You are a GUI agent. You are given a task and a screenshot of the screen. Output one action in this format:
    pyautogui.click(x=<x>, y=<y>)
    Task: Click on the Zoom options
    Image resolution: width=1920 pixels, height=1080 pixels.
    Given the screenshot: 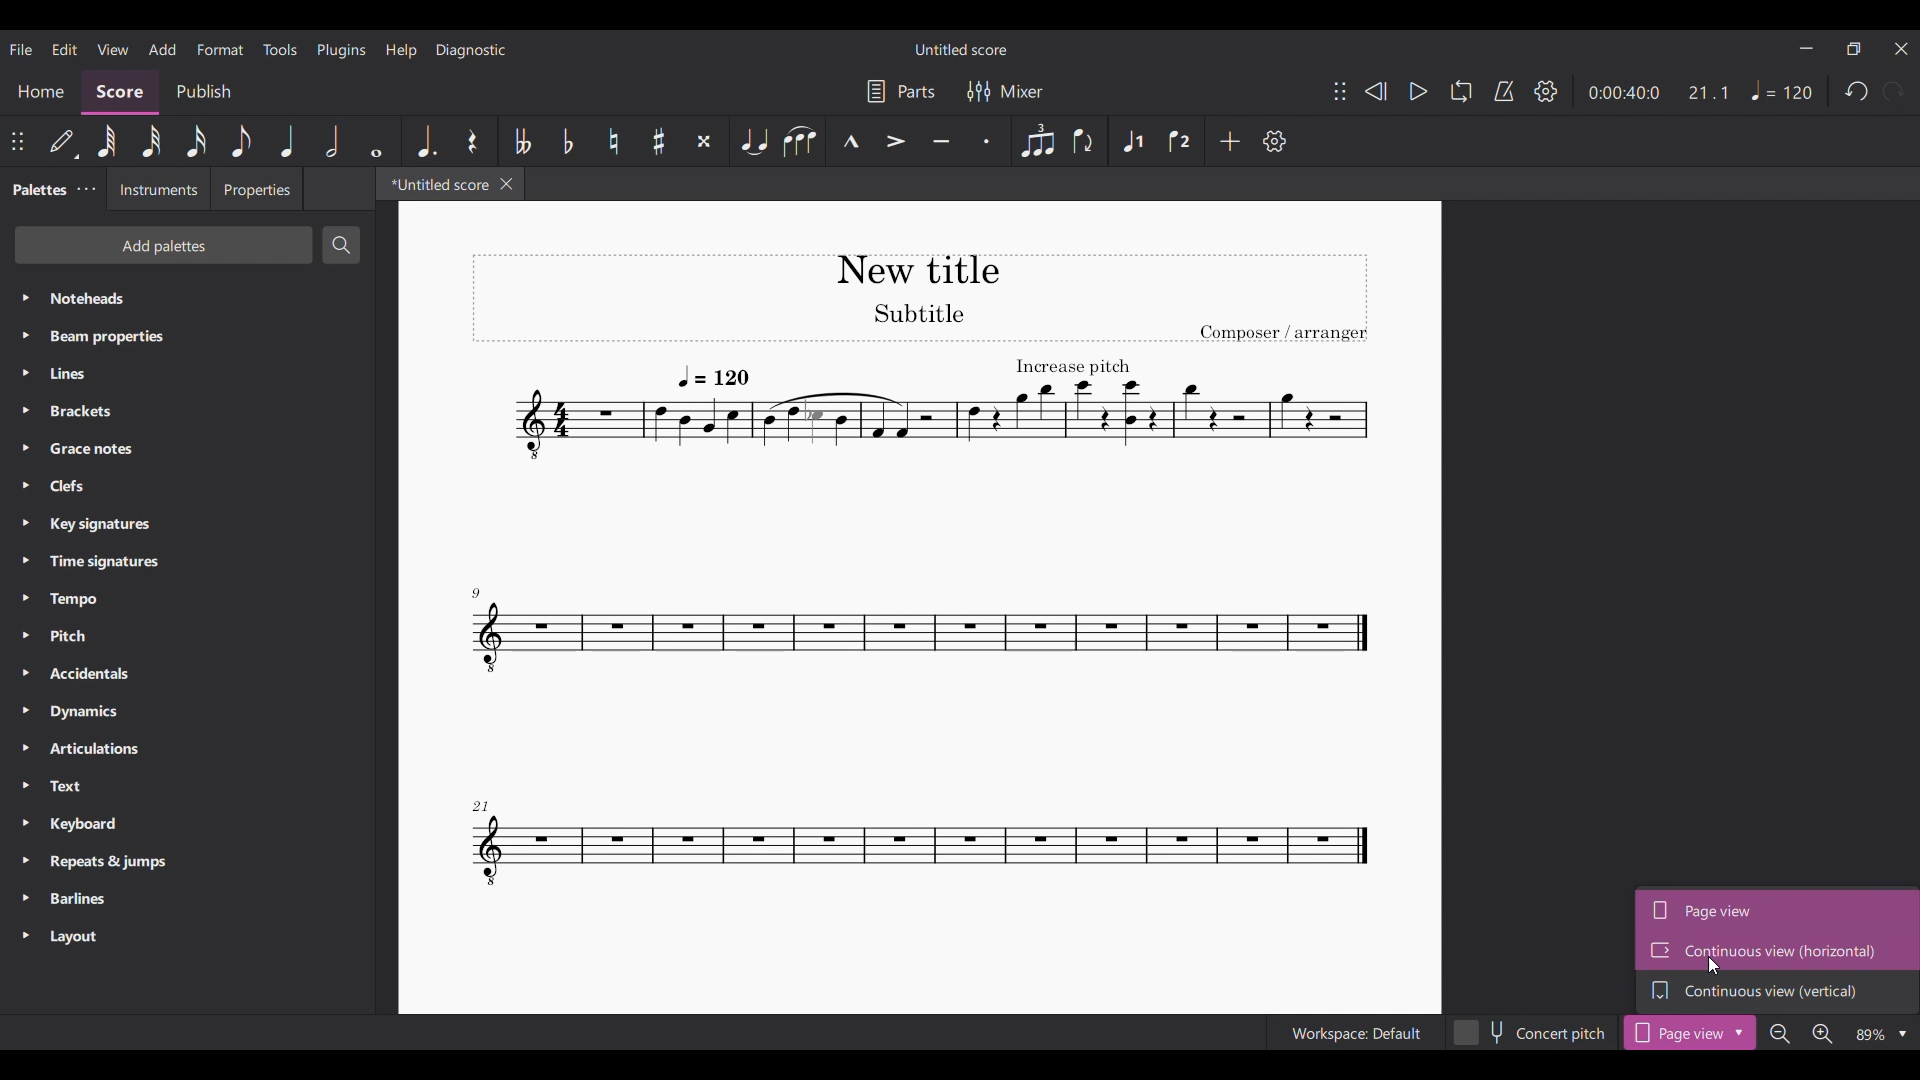 What is the action you would take?
    pyautogui.click(x=1881, y=1034)
    